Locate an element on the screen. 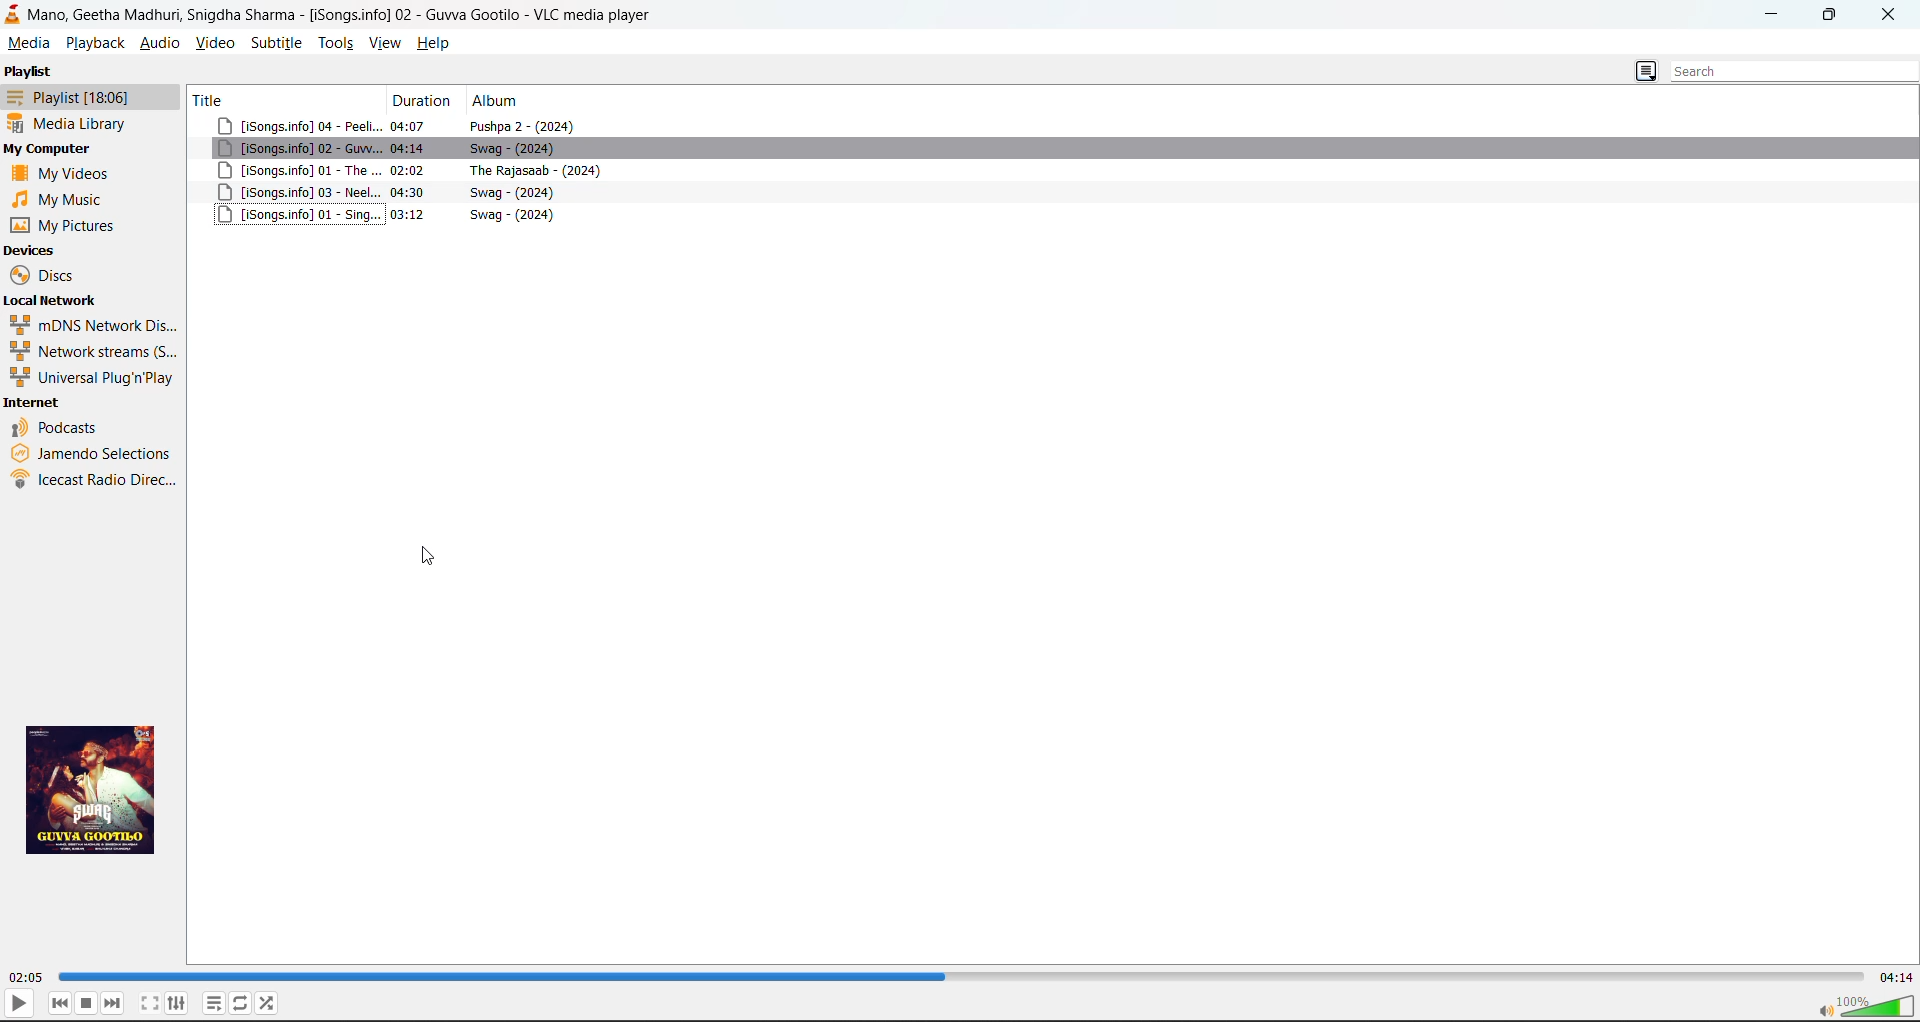 The image size is (1920, 1022). subtitle is located at coordinates (274, 42).